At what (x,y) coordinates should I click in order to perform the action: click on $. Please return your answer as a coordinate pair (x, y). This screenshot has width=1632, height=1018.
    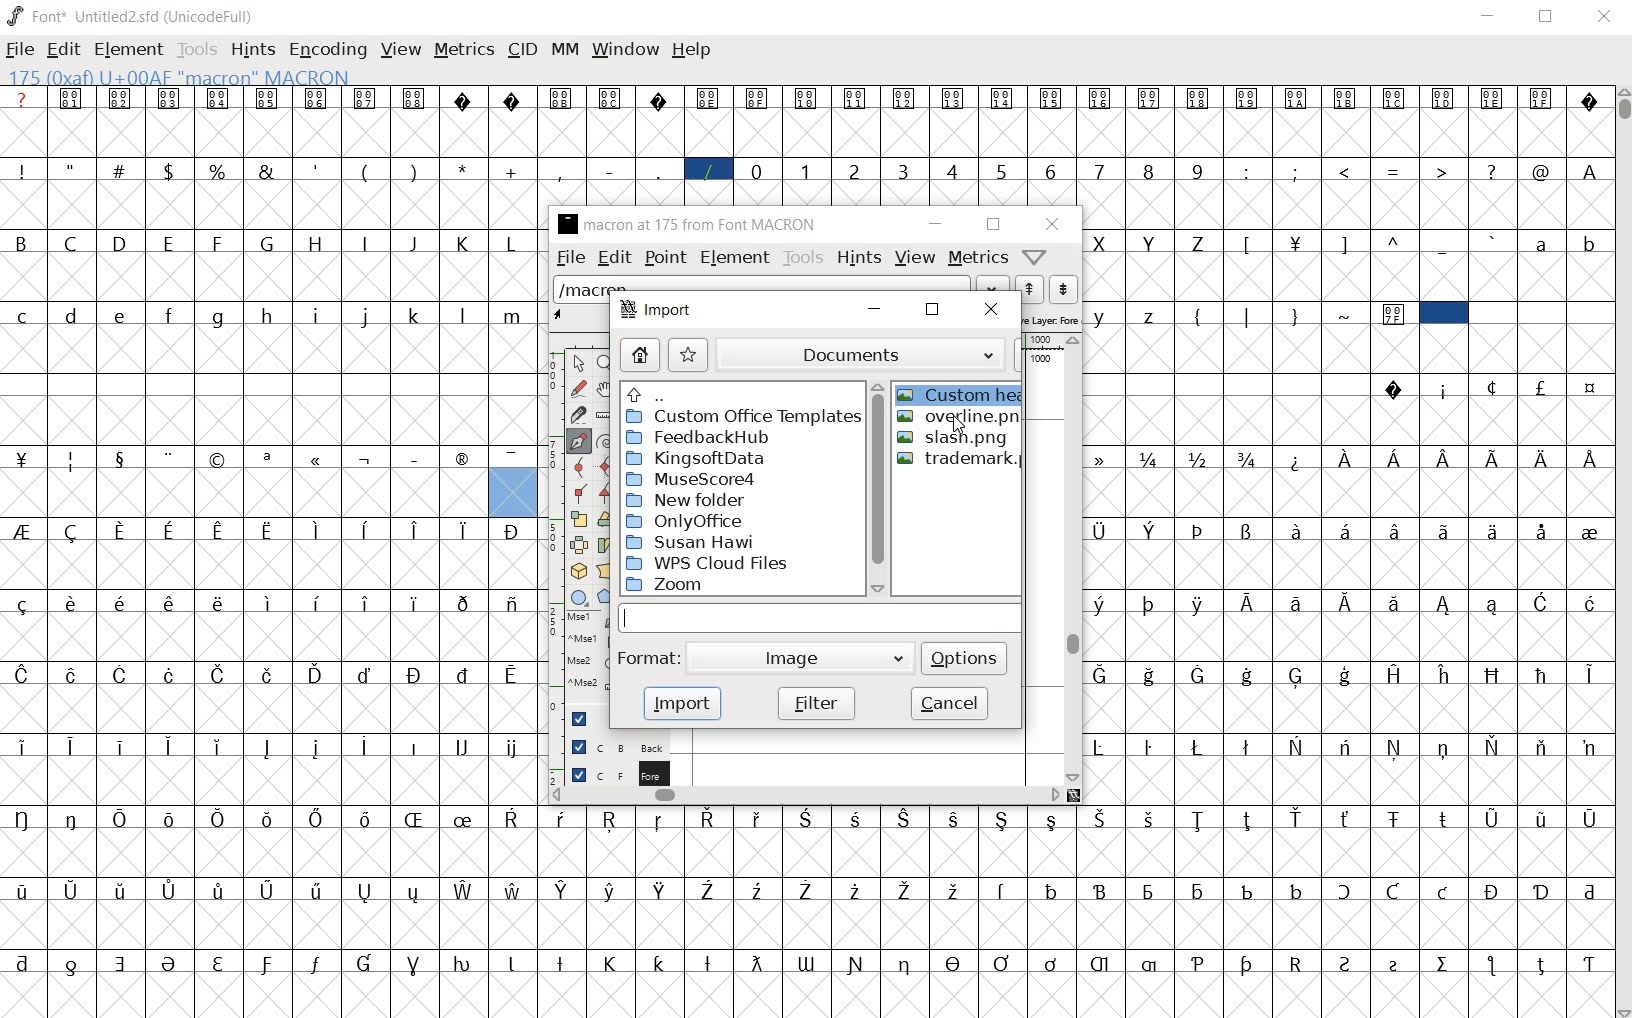
    Looking at the image, I should click on (171, 171).